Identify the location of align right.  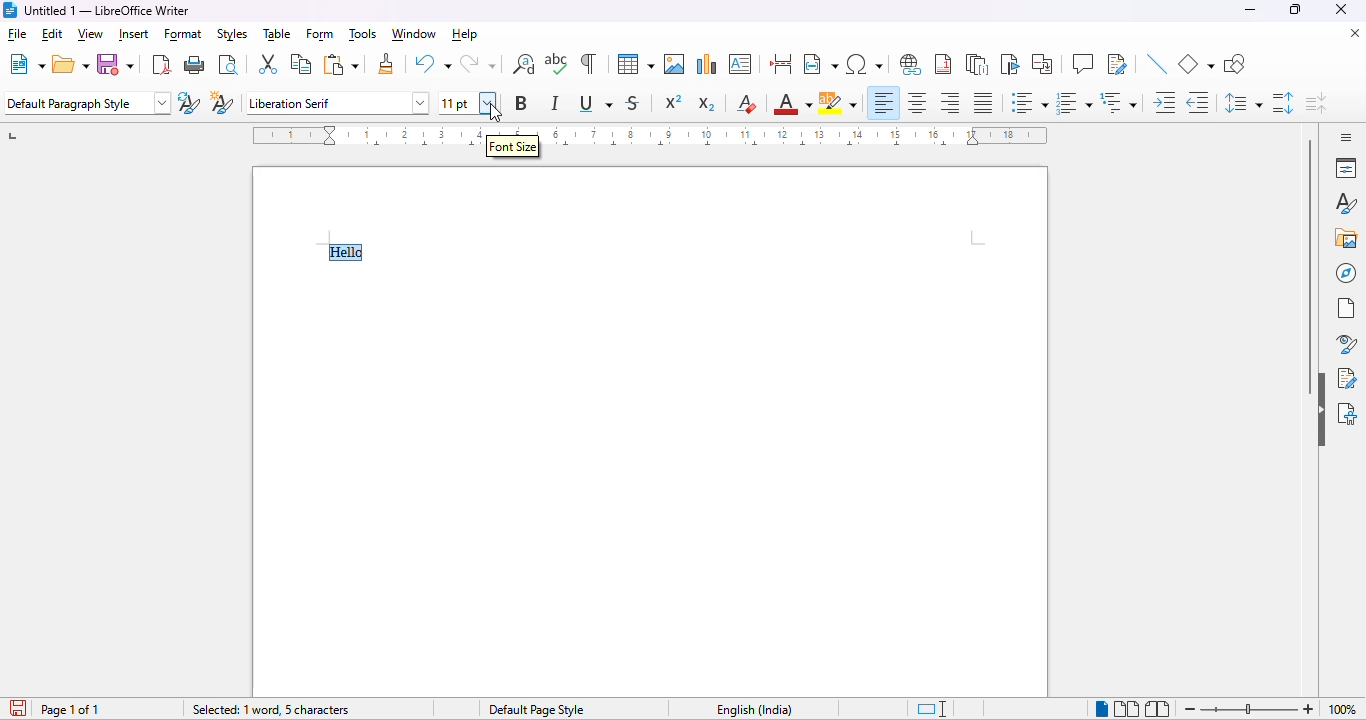
(950, 103).